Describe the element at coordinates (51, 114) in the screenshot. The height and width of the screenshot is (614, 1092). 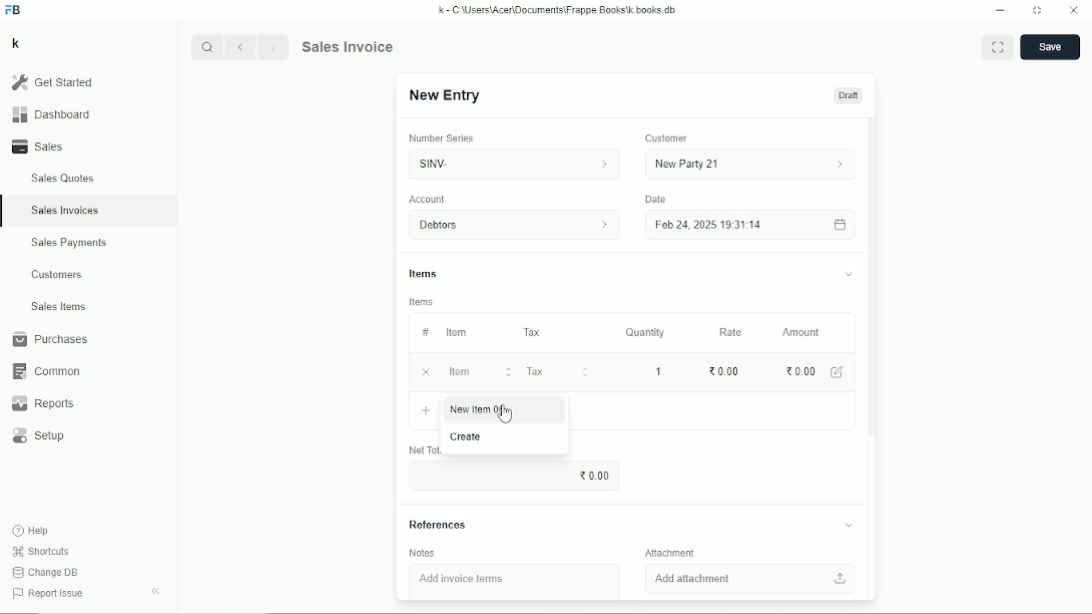
I see `Dashboard` at that location.